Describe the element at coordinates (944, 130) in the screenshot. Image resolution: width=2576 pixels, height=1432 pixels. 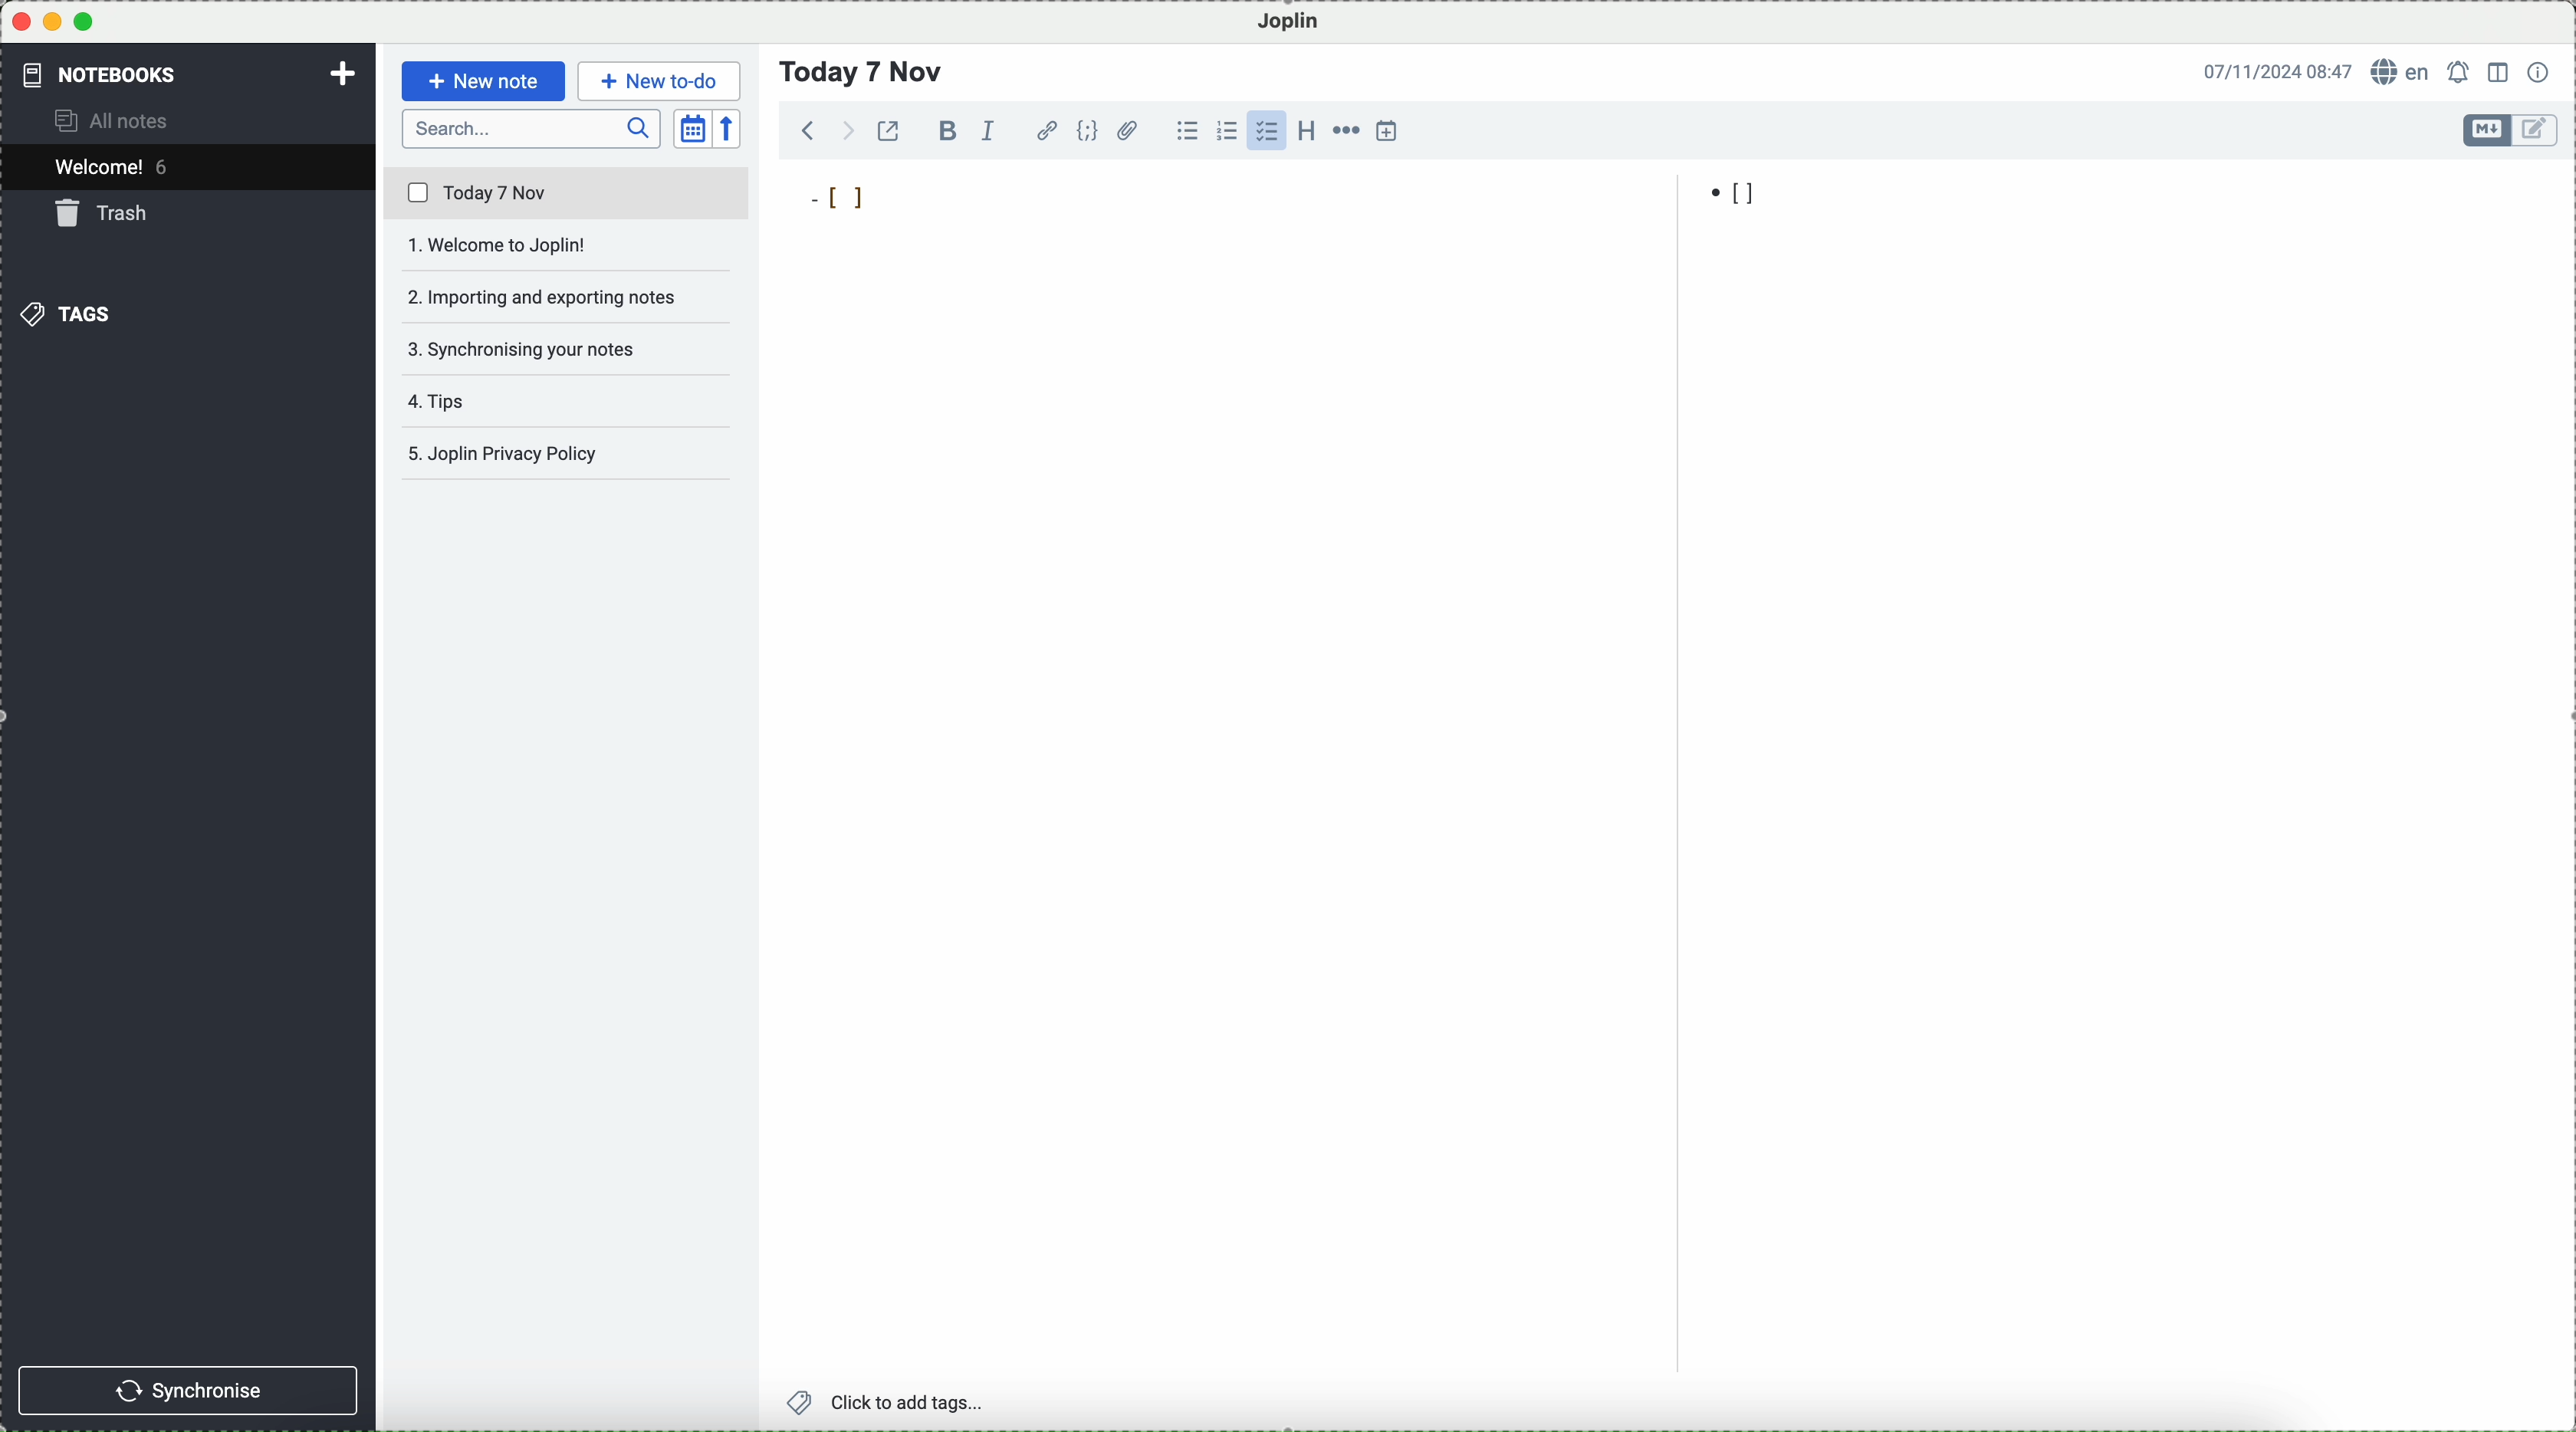
I see `bold` at that location.